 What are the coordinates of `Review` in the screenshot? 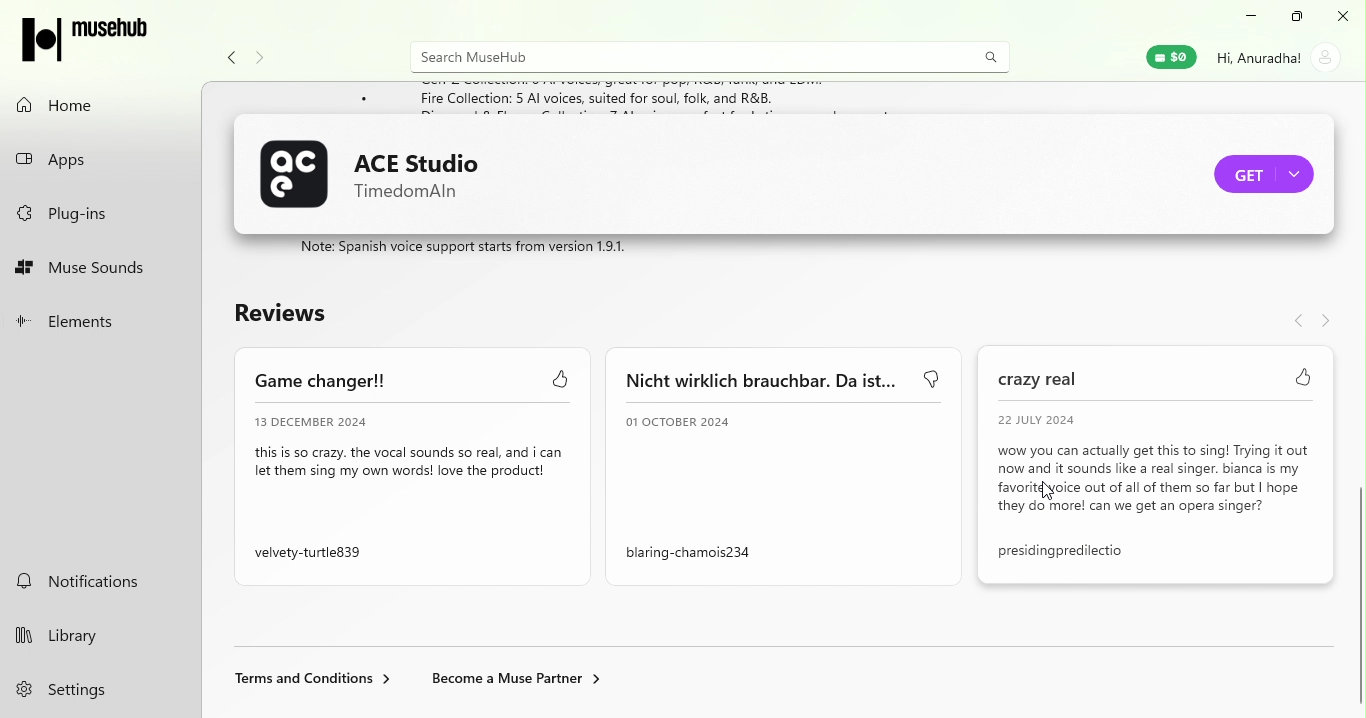 It's located at (792, 467).